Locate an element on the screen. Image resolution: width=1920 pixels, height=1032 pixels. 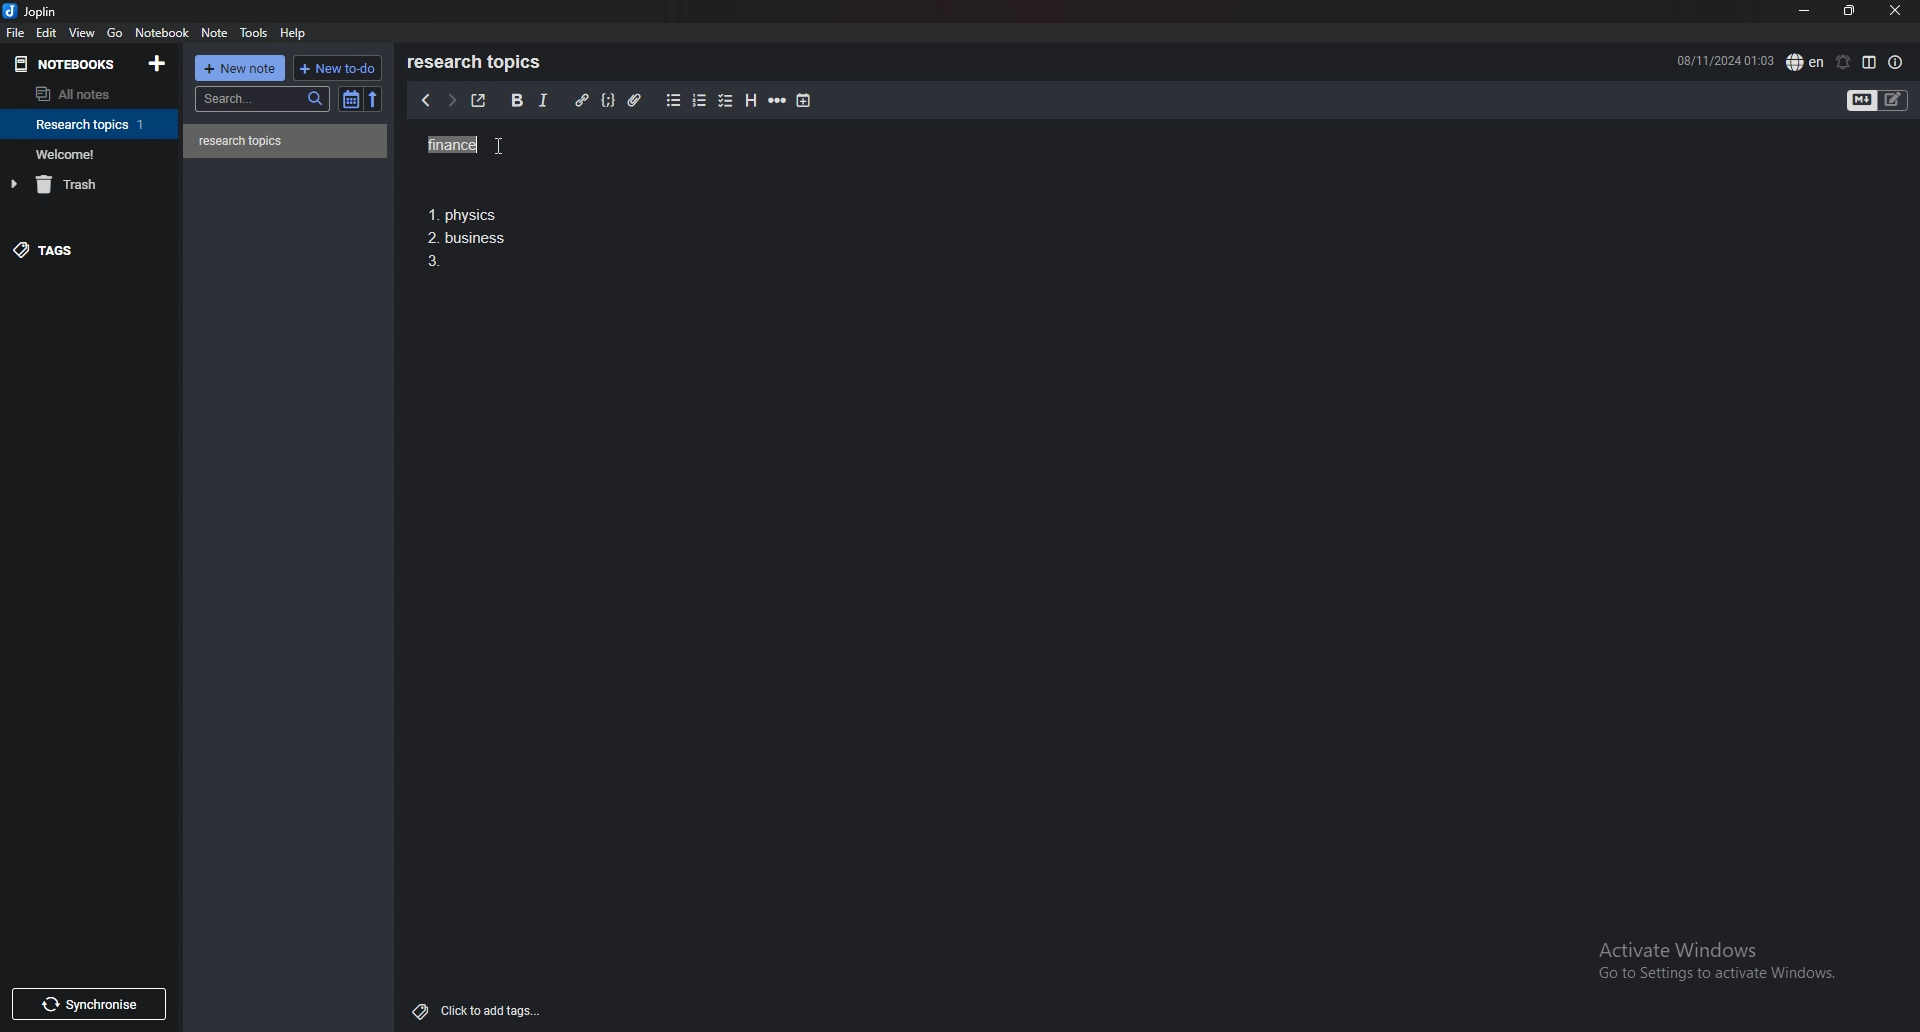
note is located at coordinates (286, 141).